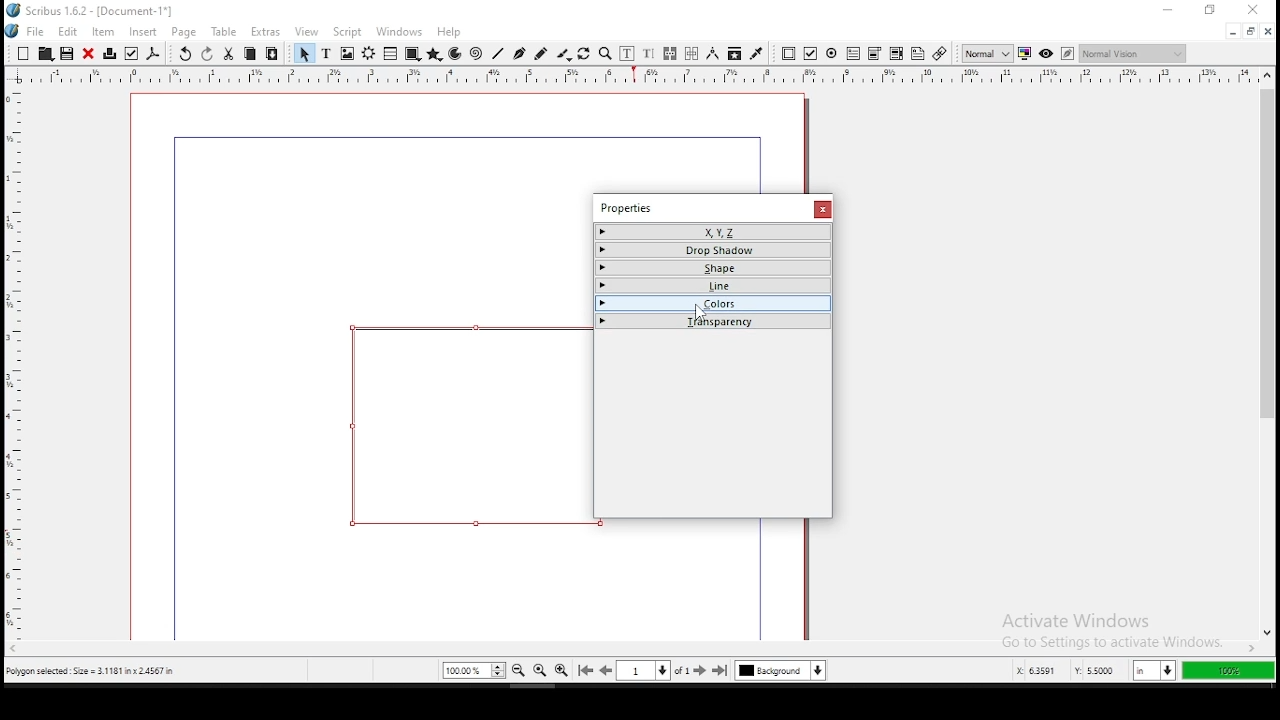 The image size is (1280, 720). I want to click on edit, so click(68, 31).